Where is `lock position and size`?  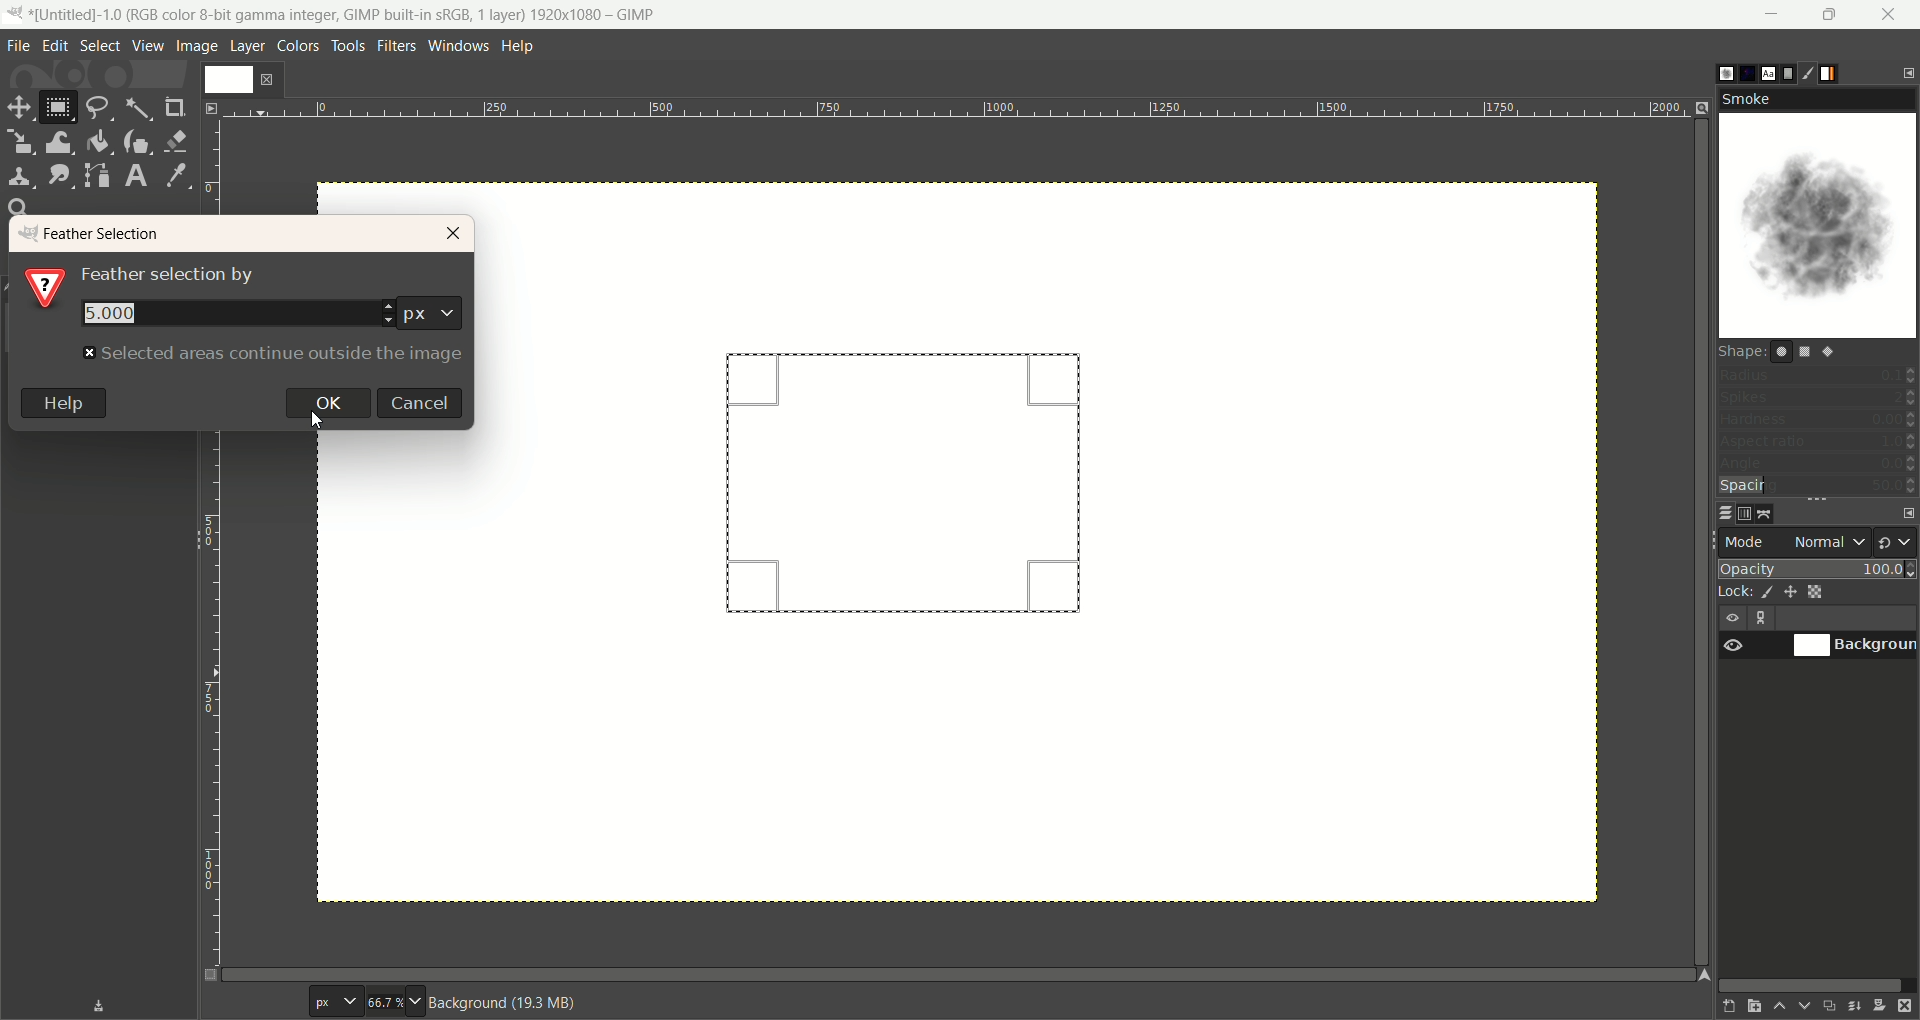
lock position and size is located at coordinates (1788, 591).